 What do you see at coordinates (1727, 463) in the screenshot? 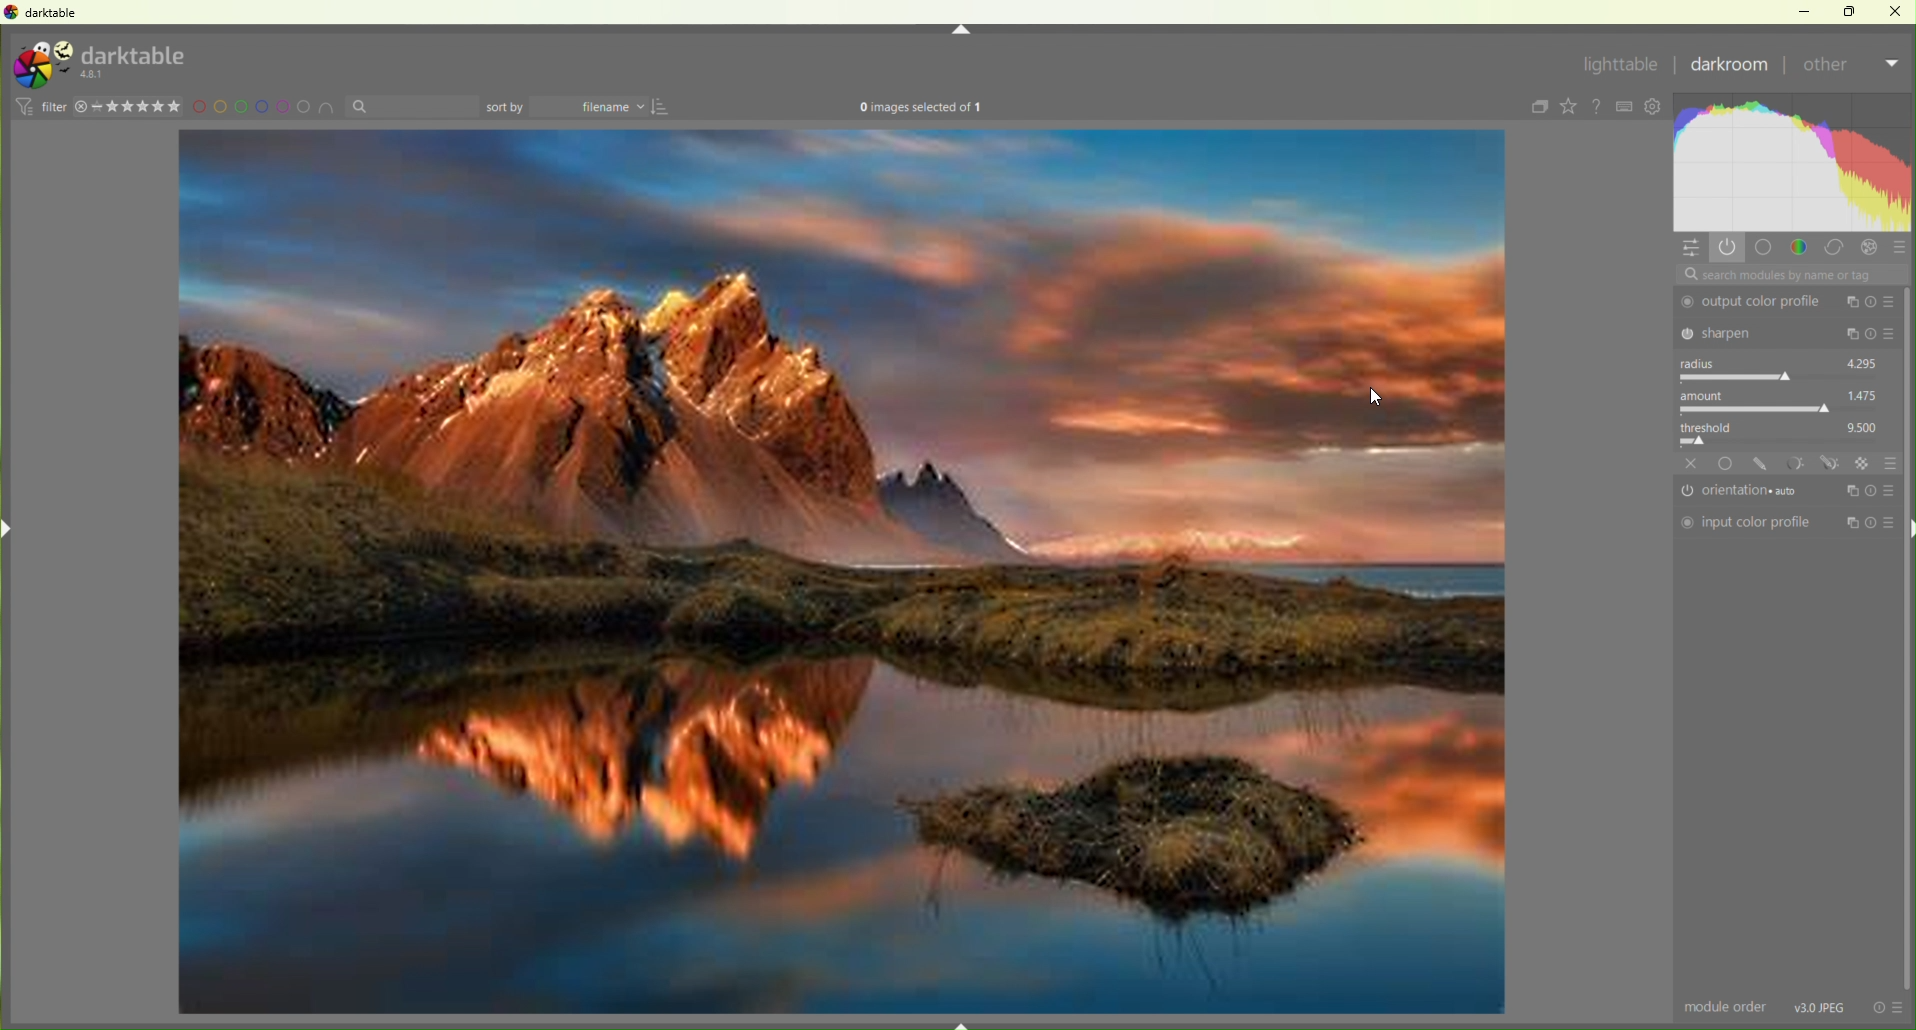
I see `base` at bounding box center [1727, 463].